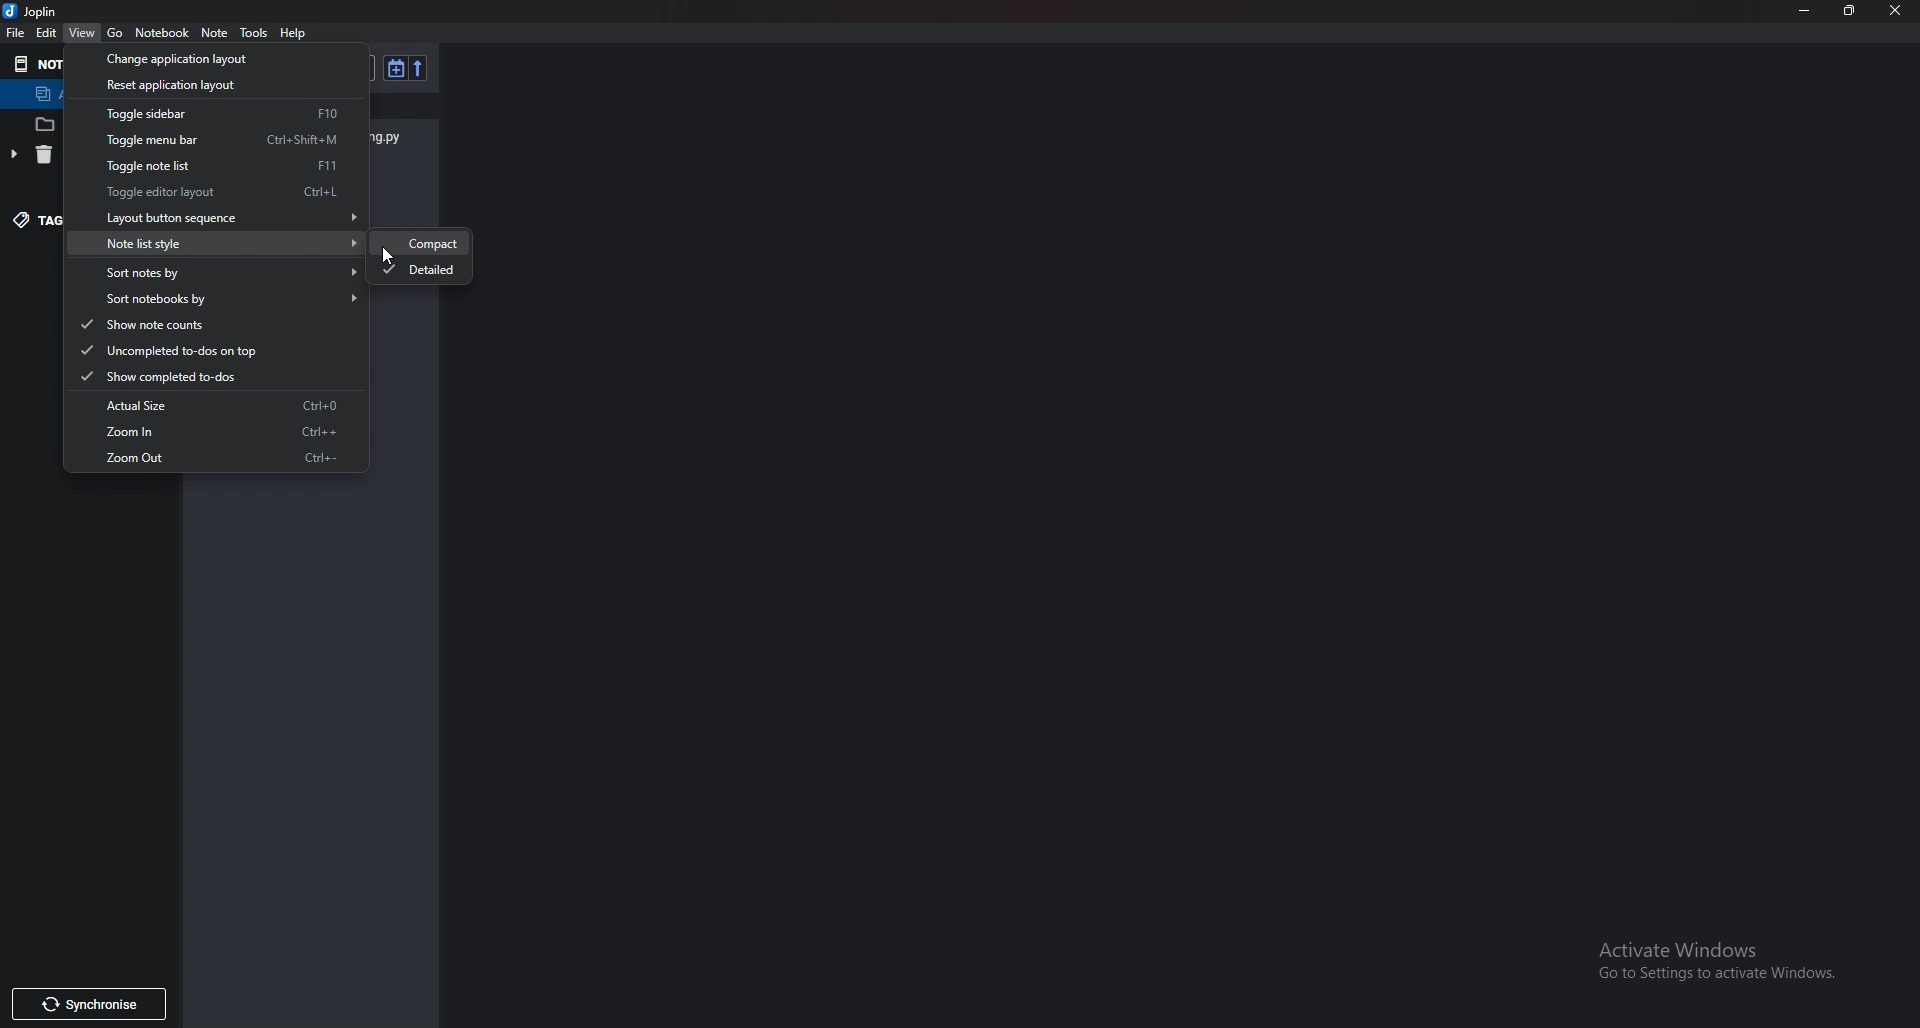 This screenshot has height=1028, width=1920. I want to click on help, so click(293, 34).